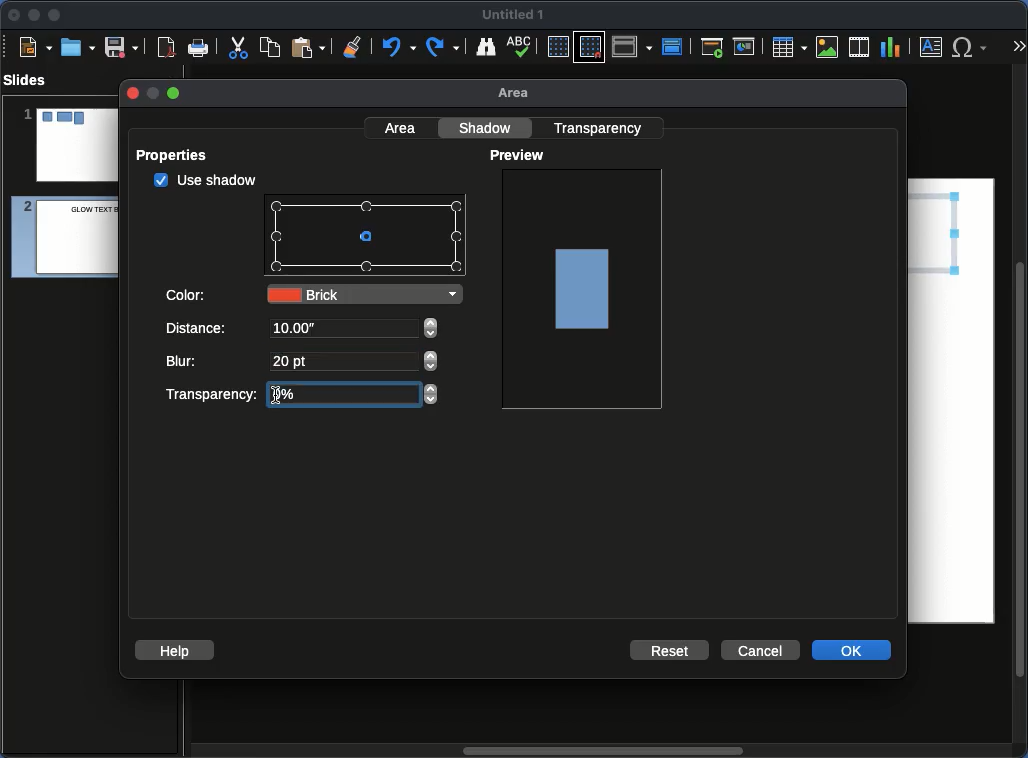 This screenshot has width=1028, height=758. Describe the element at coordinates (238, 47) in the screenshot. I see `Cut` at that location.